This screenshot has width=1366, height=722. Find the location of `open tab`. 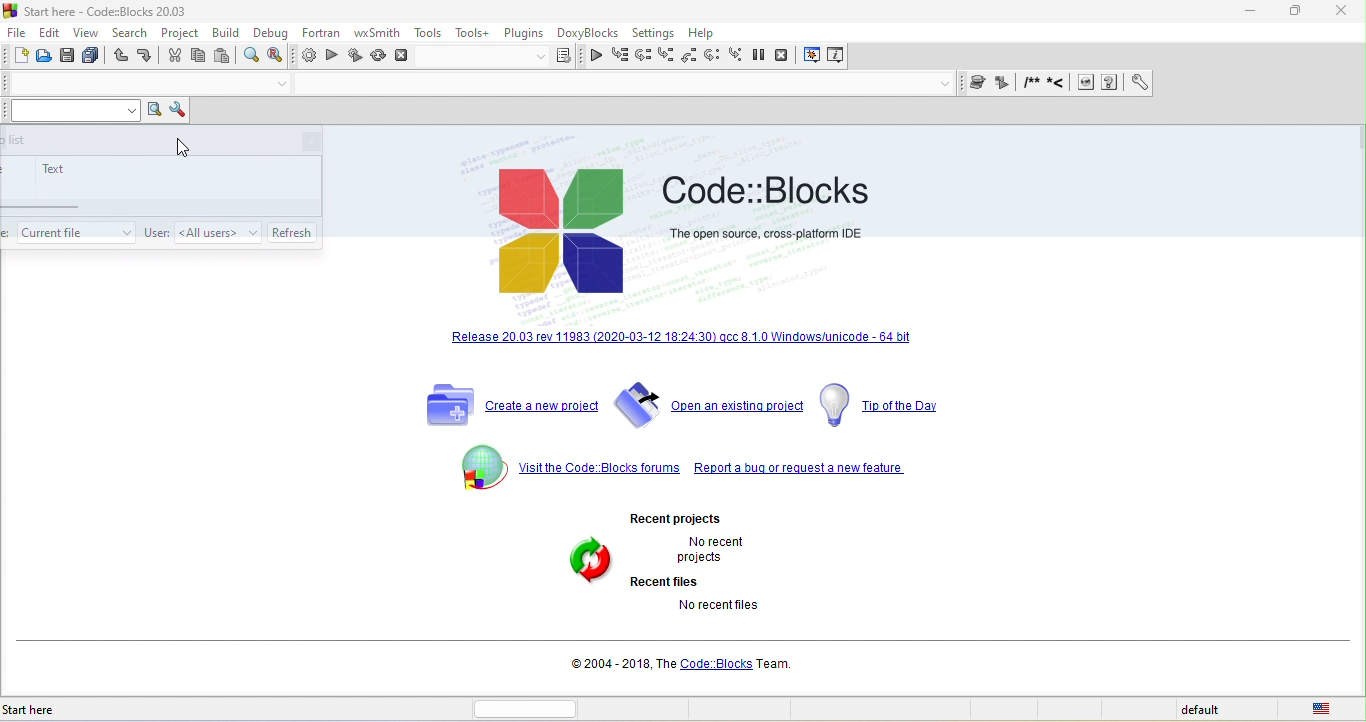

open tab is located at coordinates (616, 86).